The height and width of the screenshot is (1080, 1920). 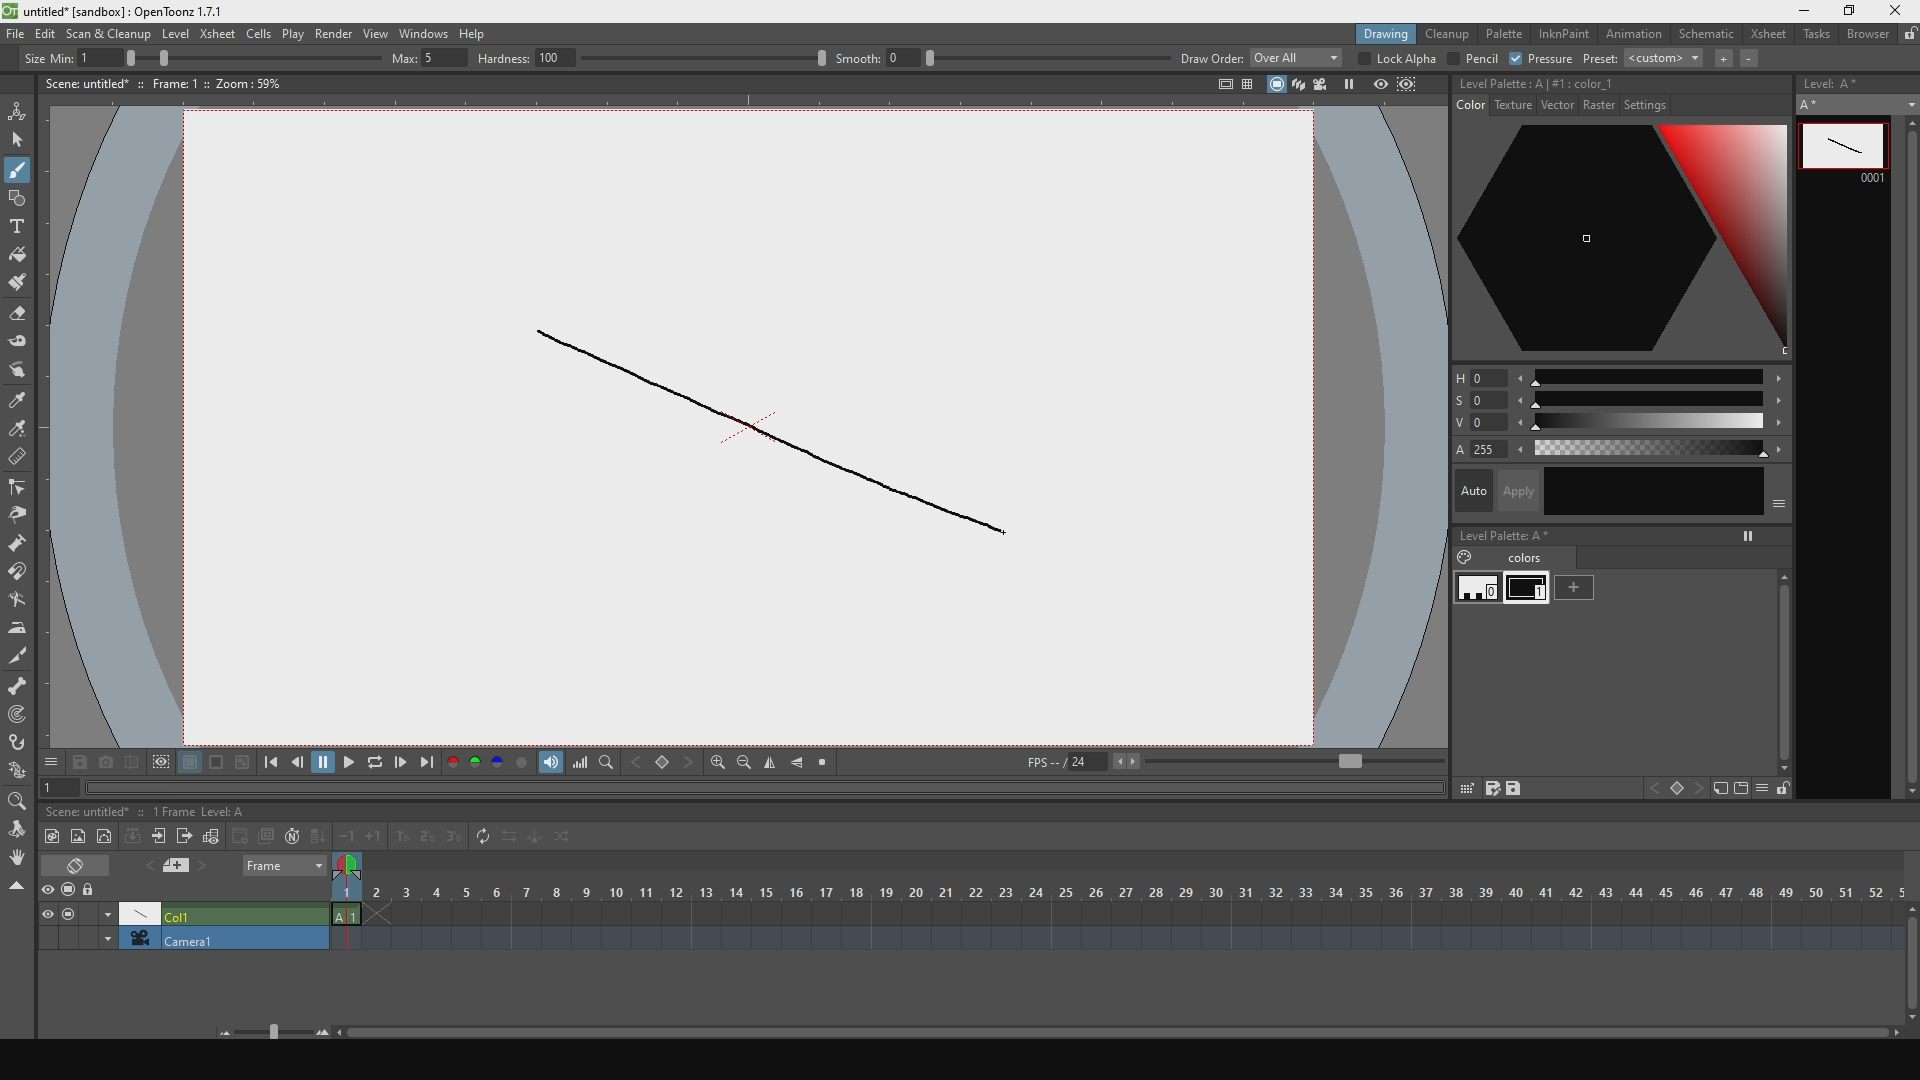 I want to click on stop, so click(x=74, y=889).